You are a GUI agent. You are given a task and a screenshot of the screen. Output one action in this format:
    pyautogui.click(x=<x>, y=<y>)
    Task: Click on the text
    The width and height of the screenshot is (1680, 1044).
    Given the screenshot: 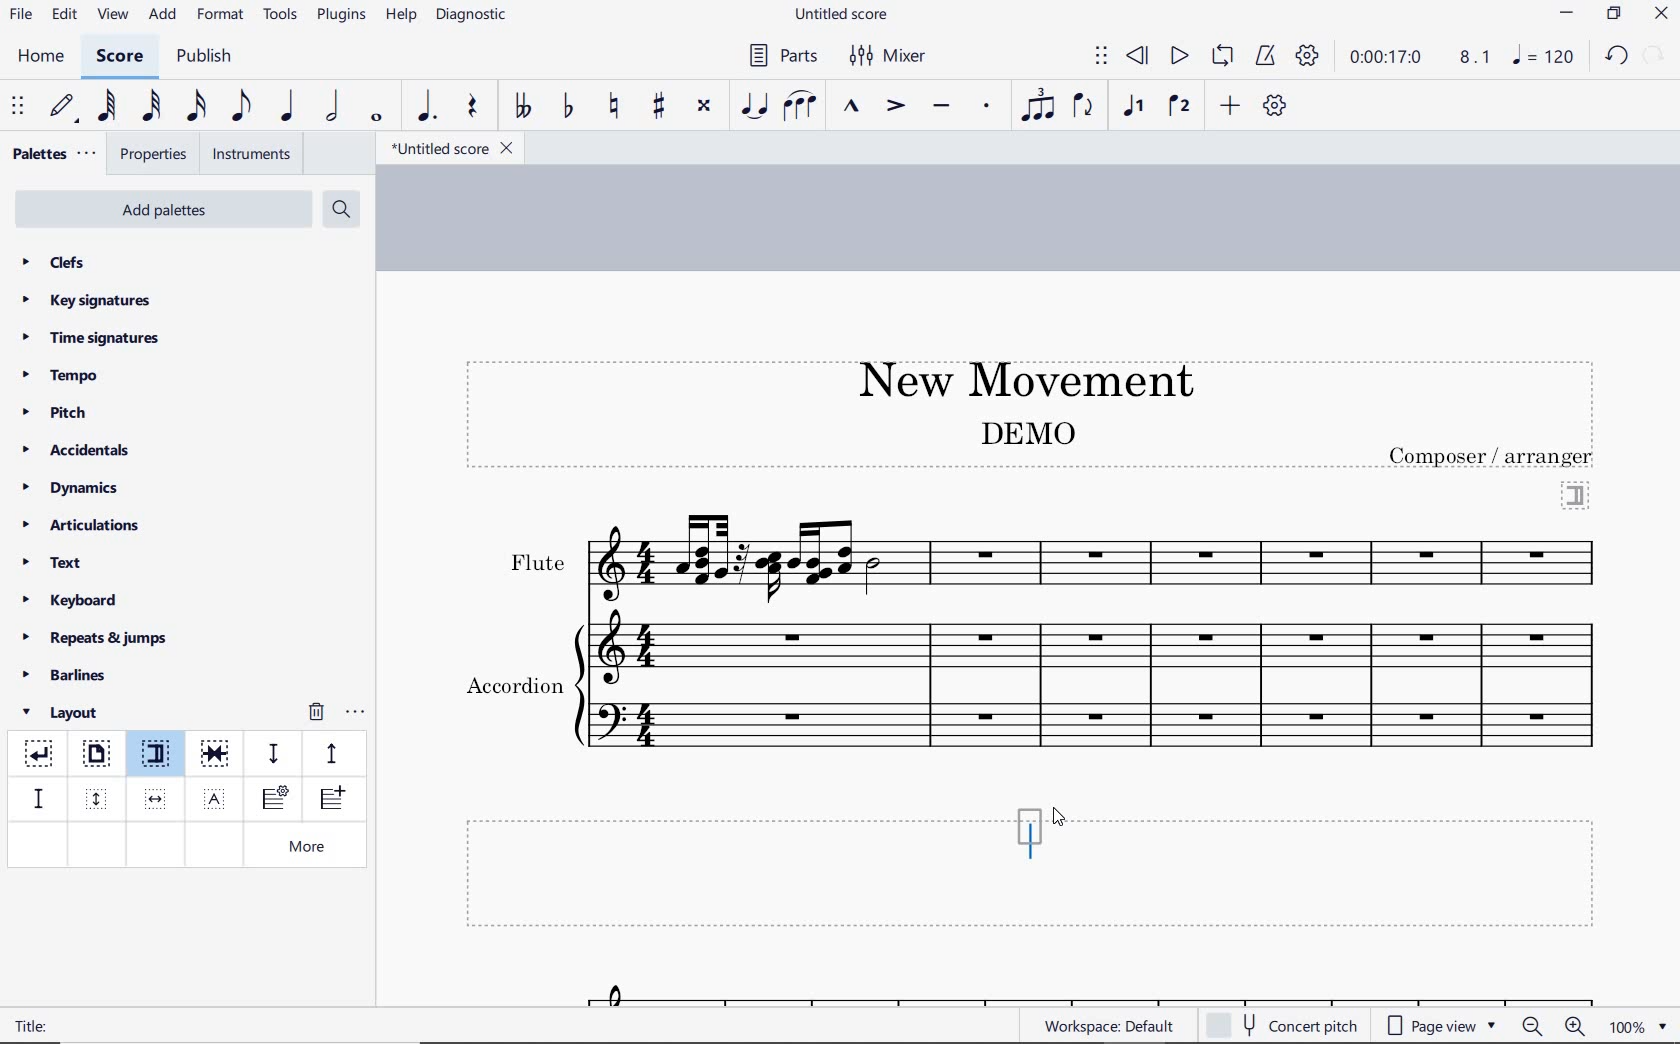 What is the action you would take?
    pyautogui.click(x=1026, y=432)
    